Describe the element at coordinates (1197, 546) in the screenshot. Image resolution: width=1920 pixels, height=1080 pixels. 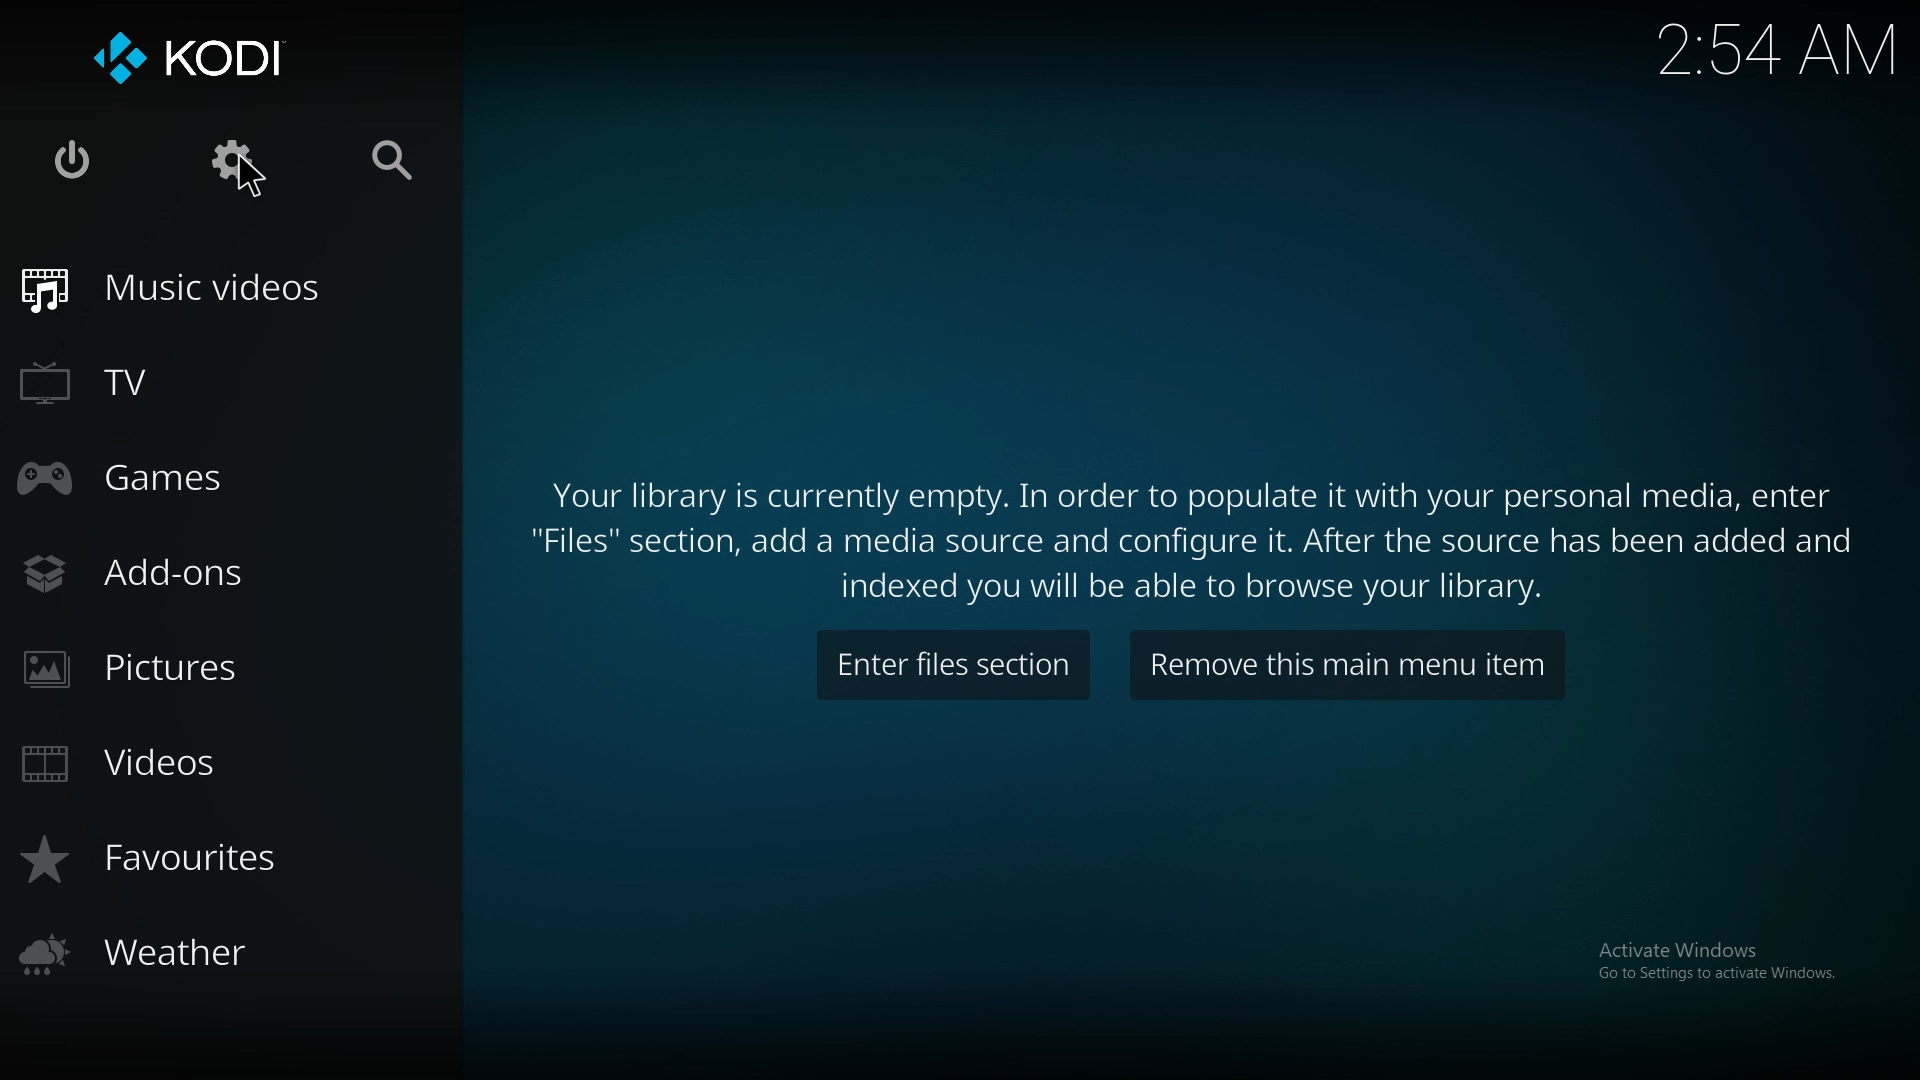
I see `Your library is currently empty. In order to populate it with your personal media, enter
"Files" section, add a media source and configure it. After the source has been added and
indexed you will be able to browse your library.` at that location.